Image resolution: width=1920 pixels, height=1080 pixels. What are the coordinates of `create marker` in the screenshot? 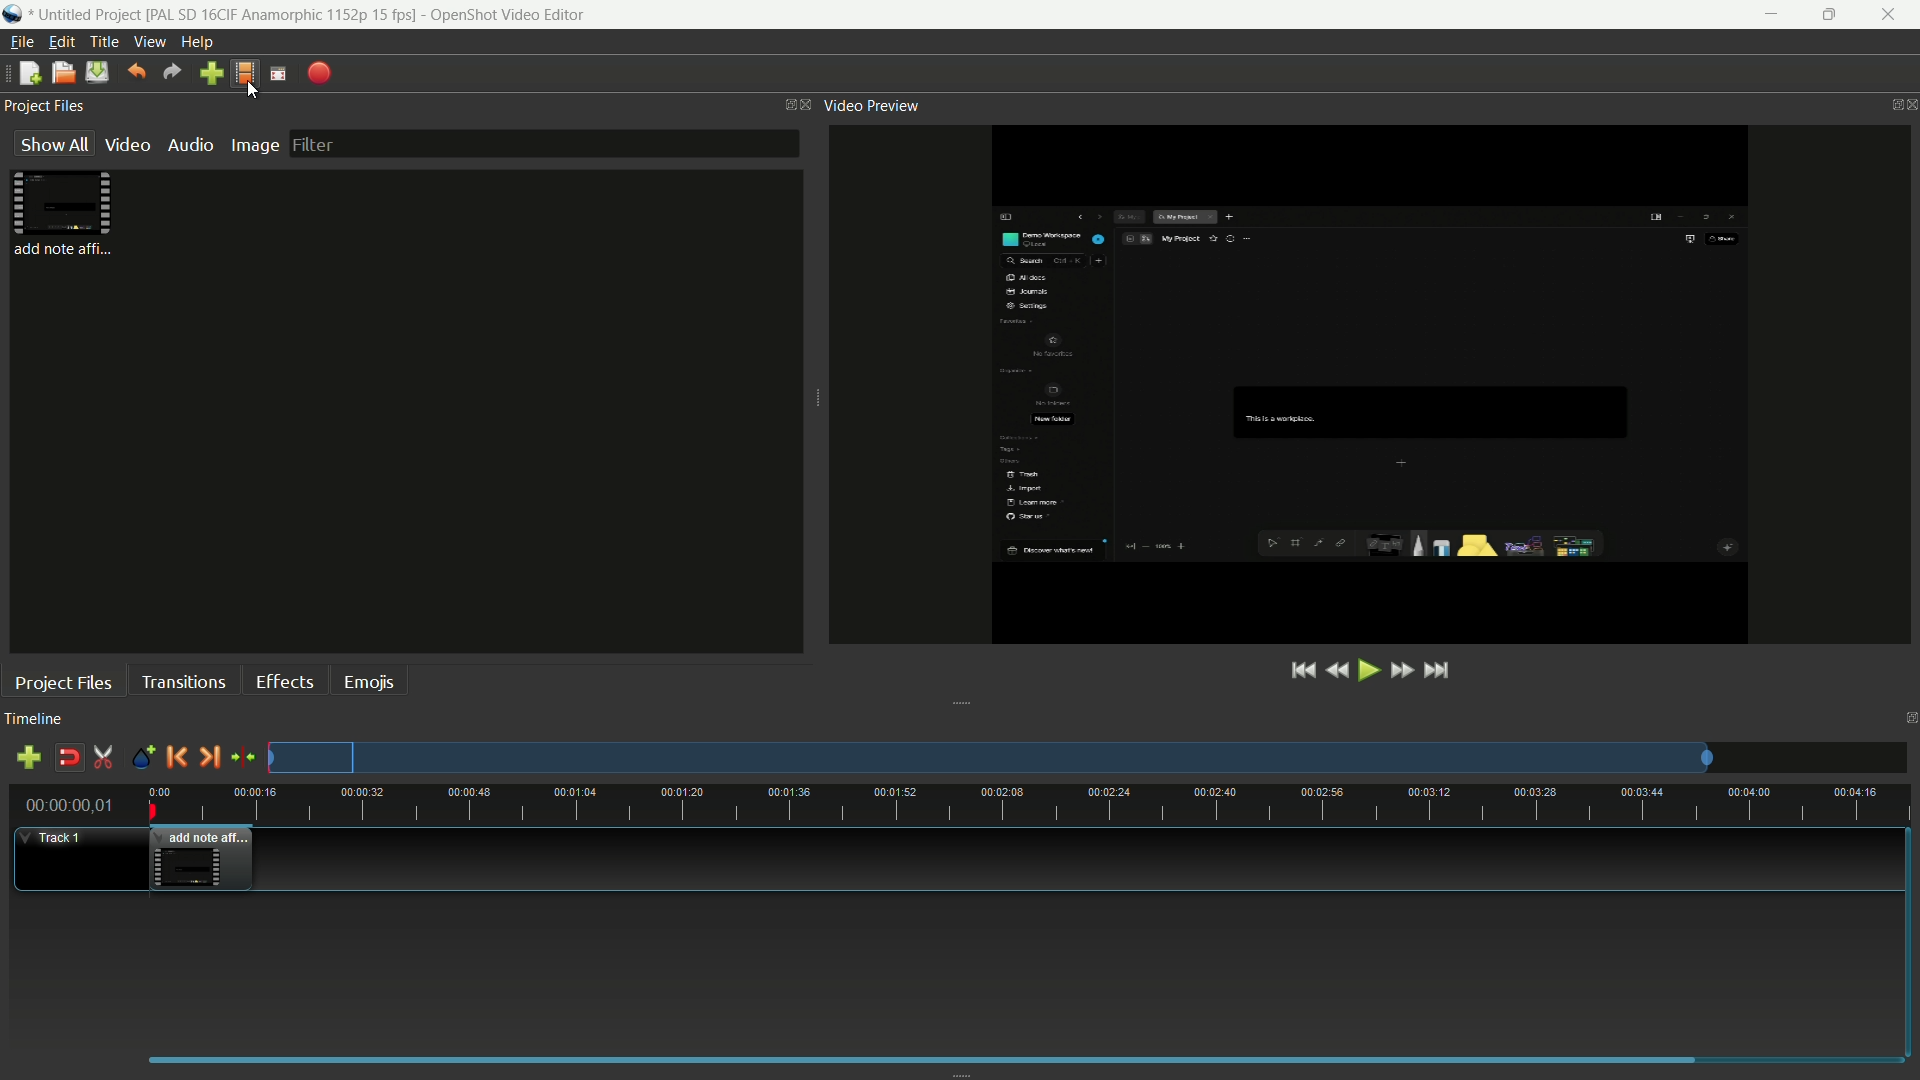 It's located at (142, 758).